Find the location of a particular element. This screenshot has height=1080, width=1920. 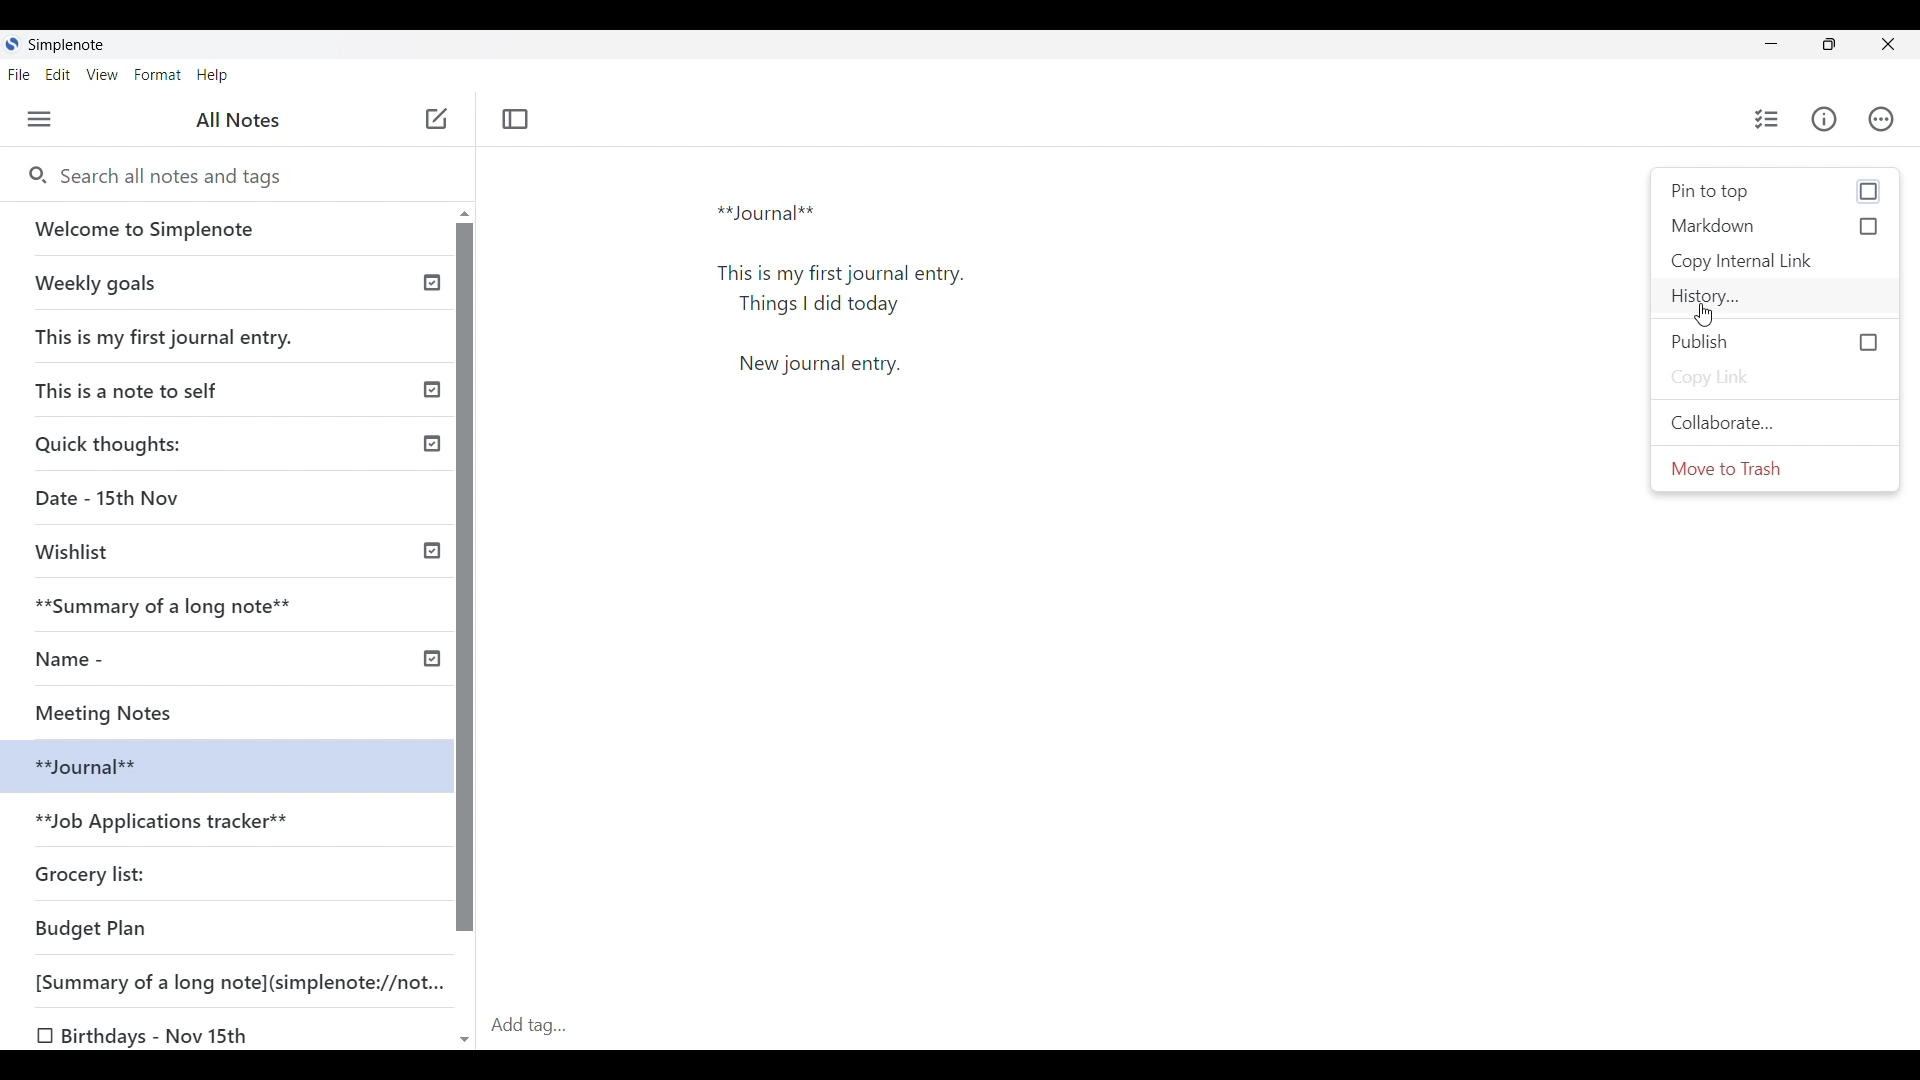

Click to publish is located at coordinates (1774, 342).